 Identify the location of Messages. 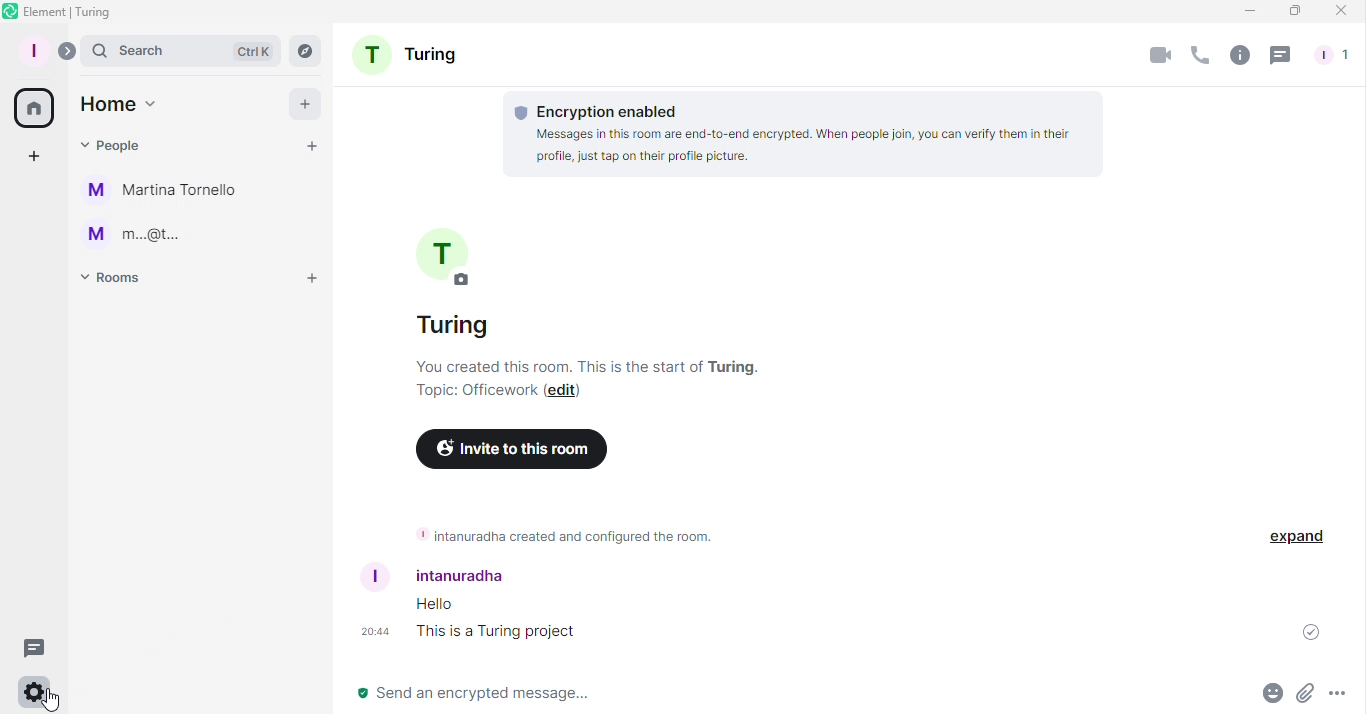
(498, 621).